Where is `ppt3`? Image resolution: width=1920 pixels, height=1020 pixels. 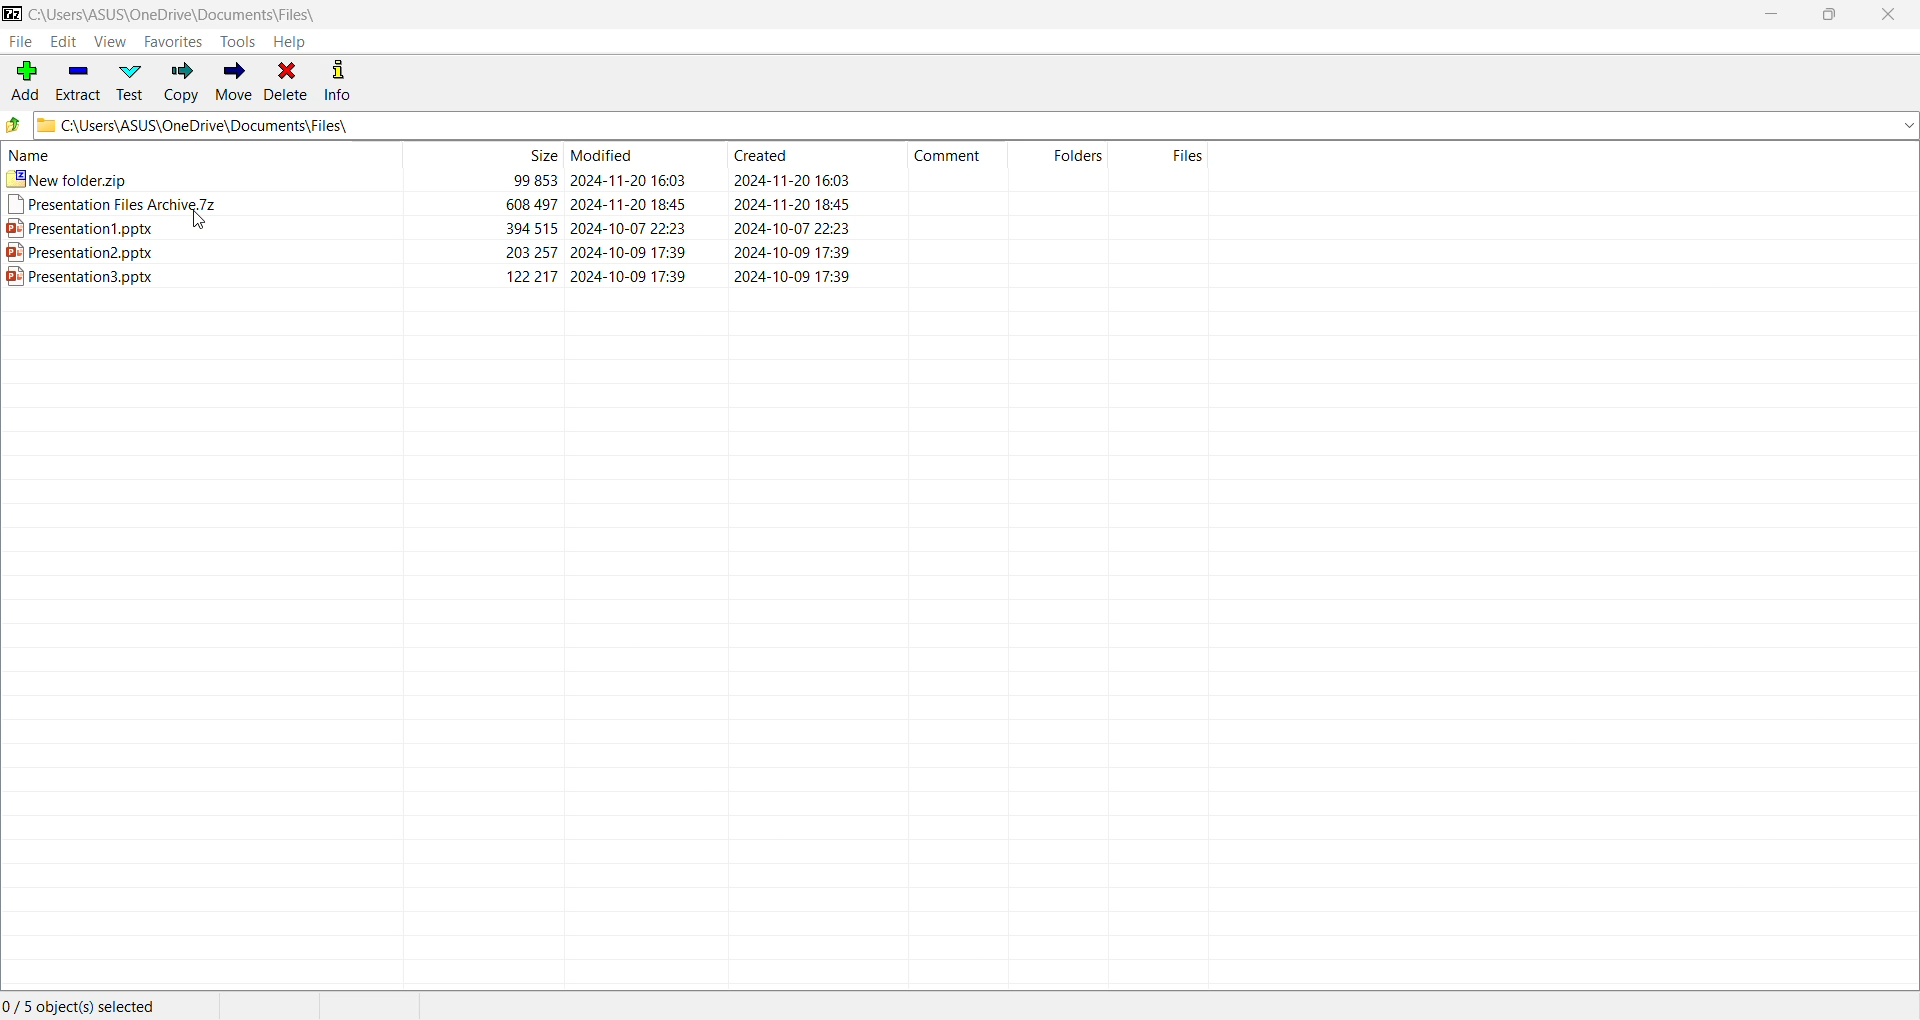 ppt3 is located at coordinates (607, 279).